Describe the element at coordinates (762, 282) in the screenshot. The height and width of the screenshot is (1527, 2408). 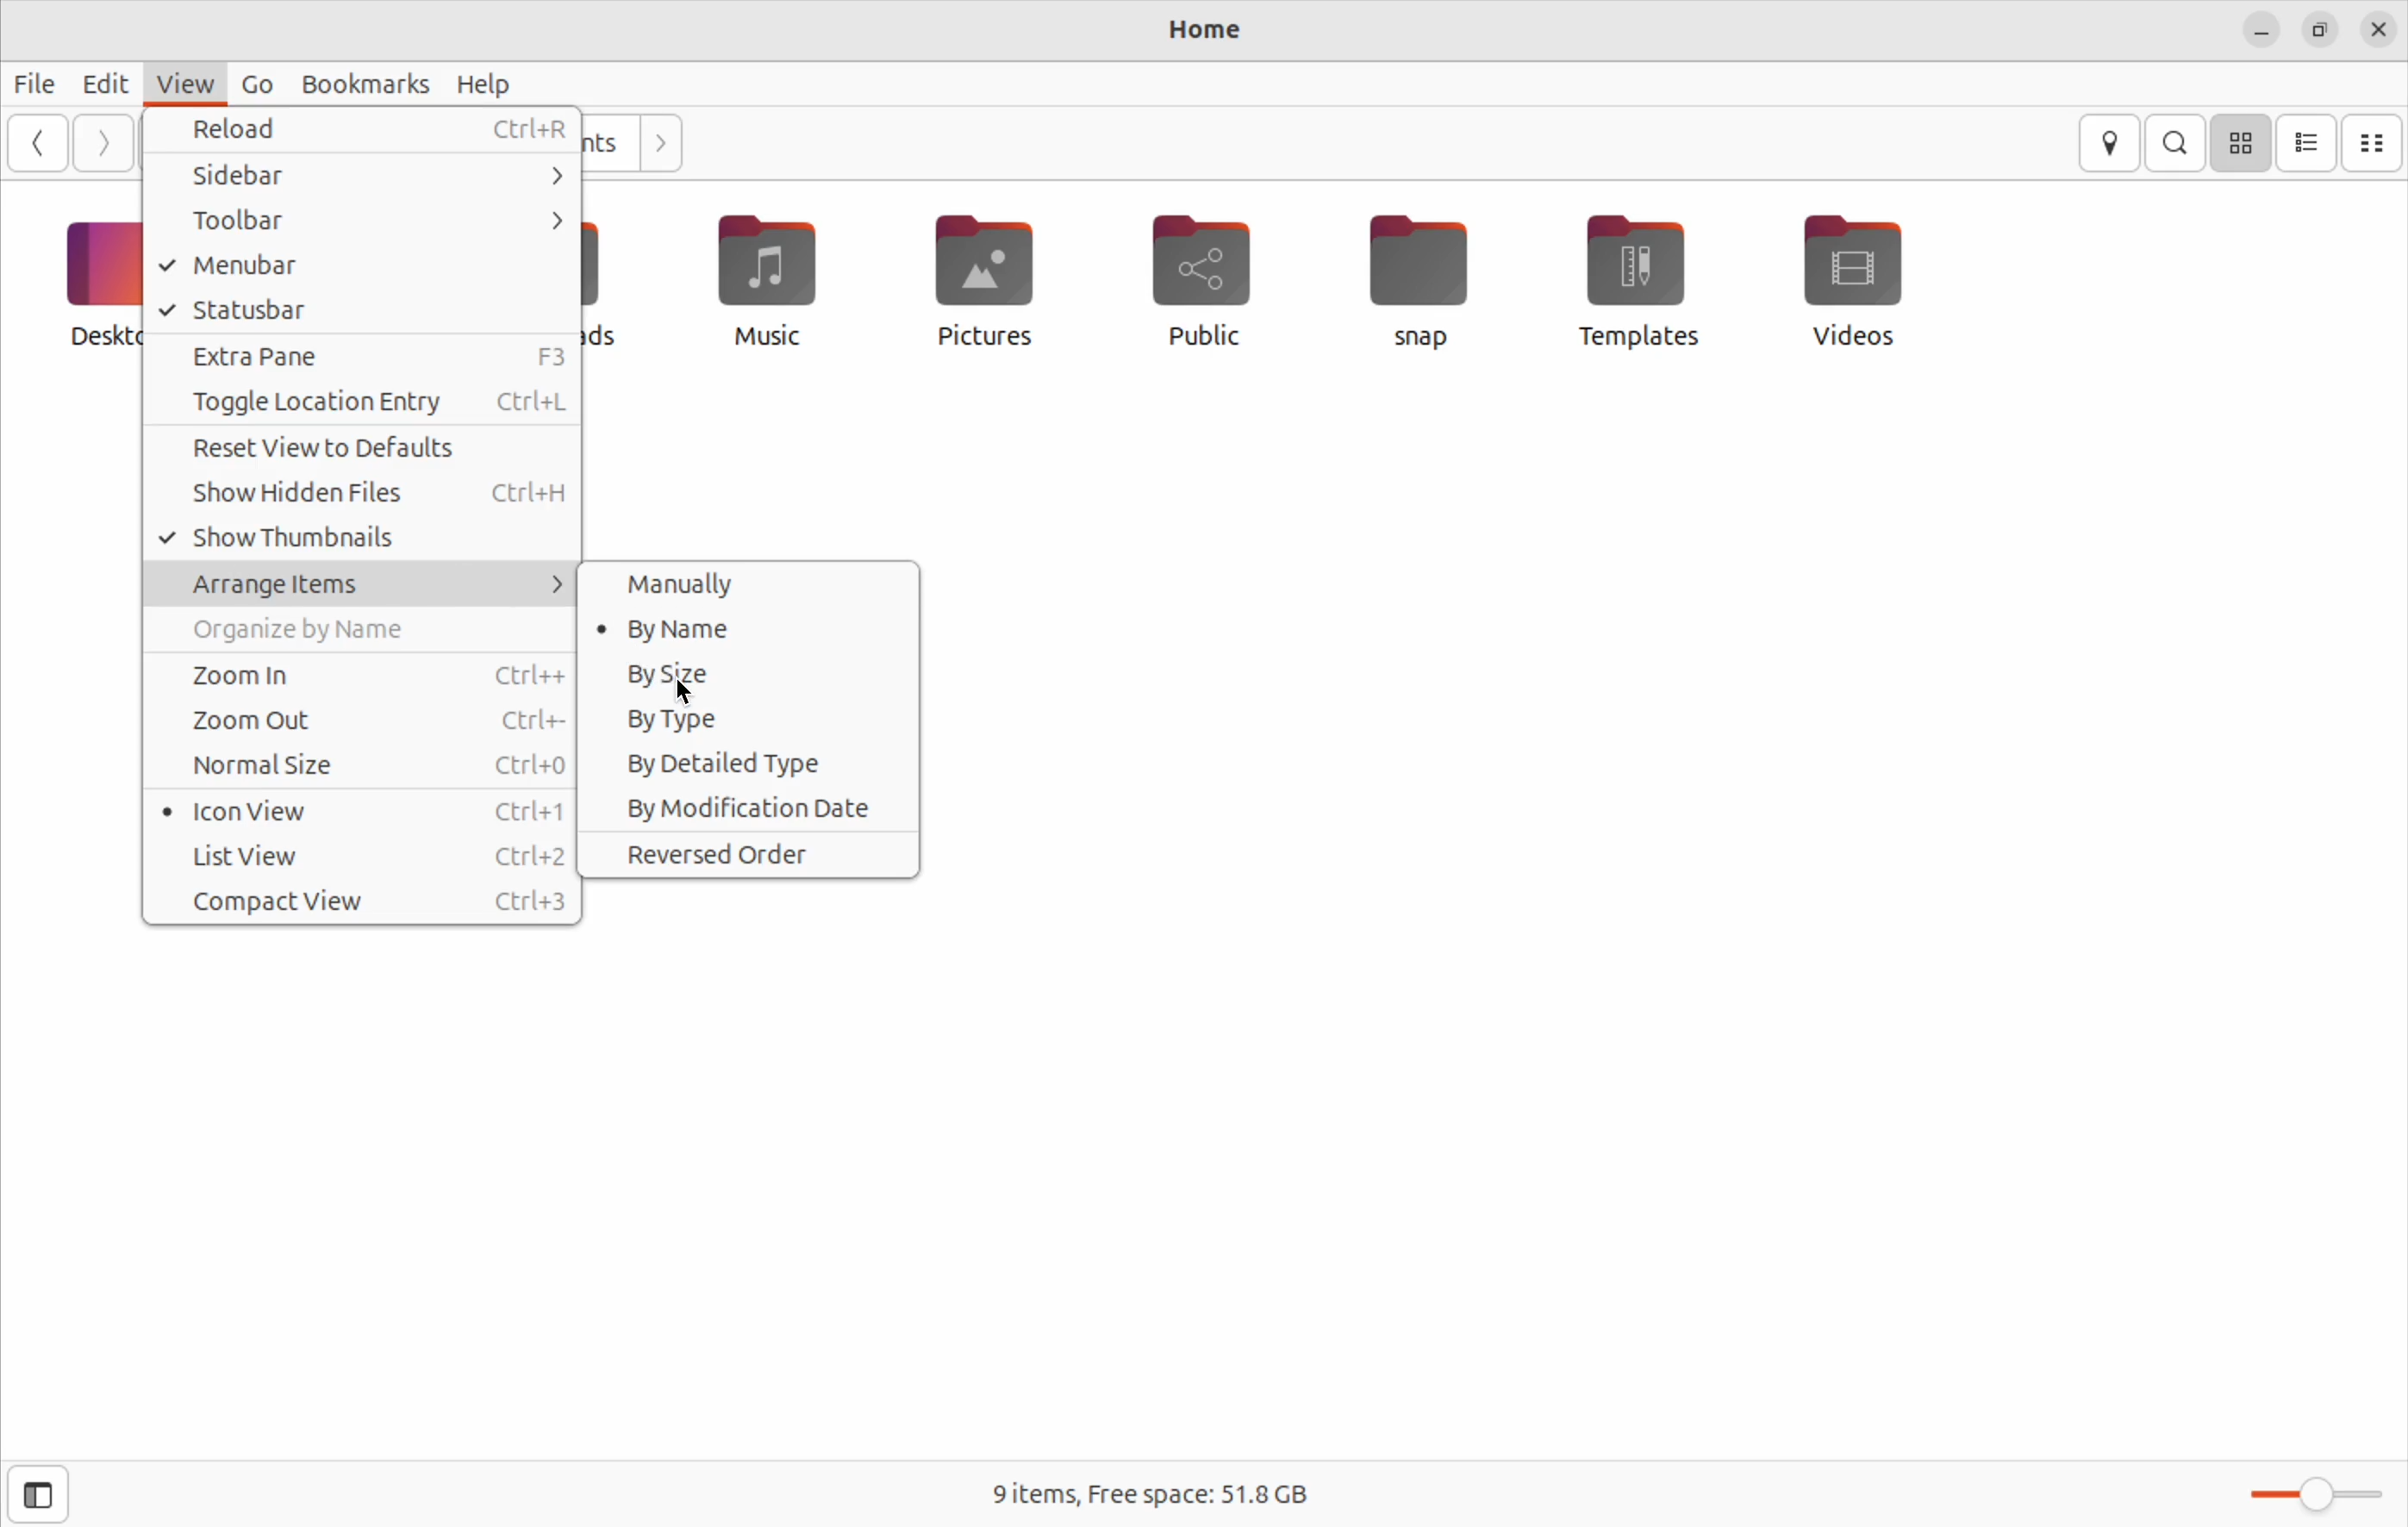
I see `music` at that location.